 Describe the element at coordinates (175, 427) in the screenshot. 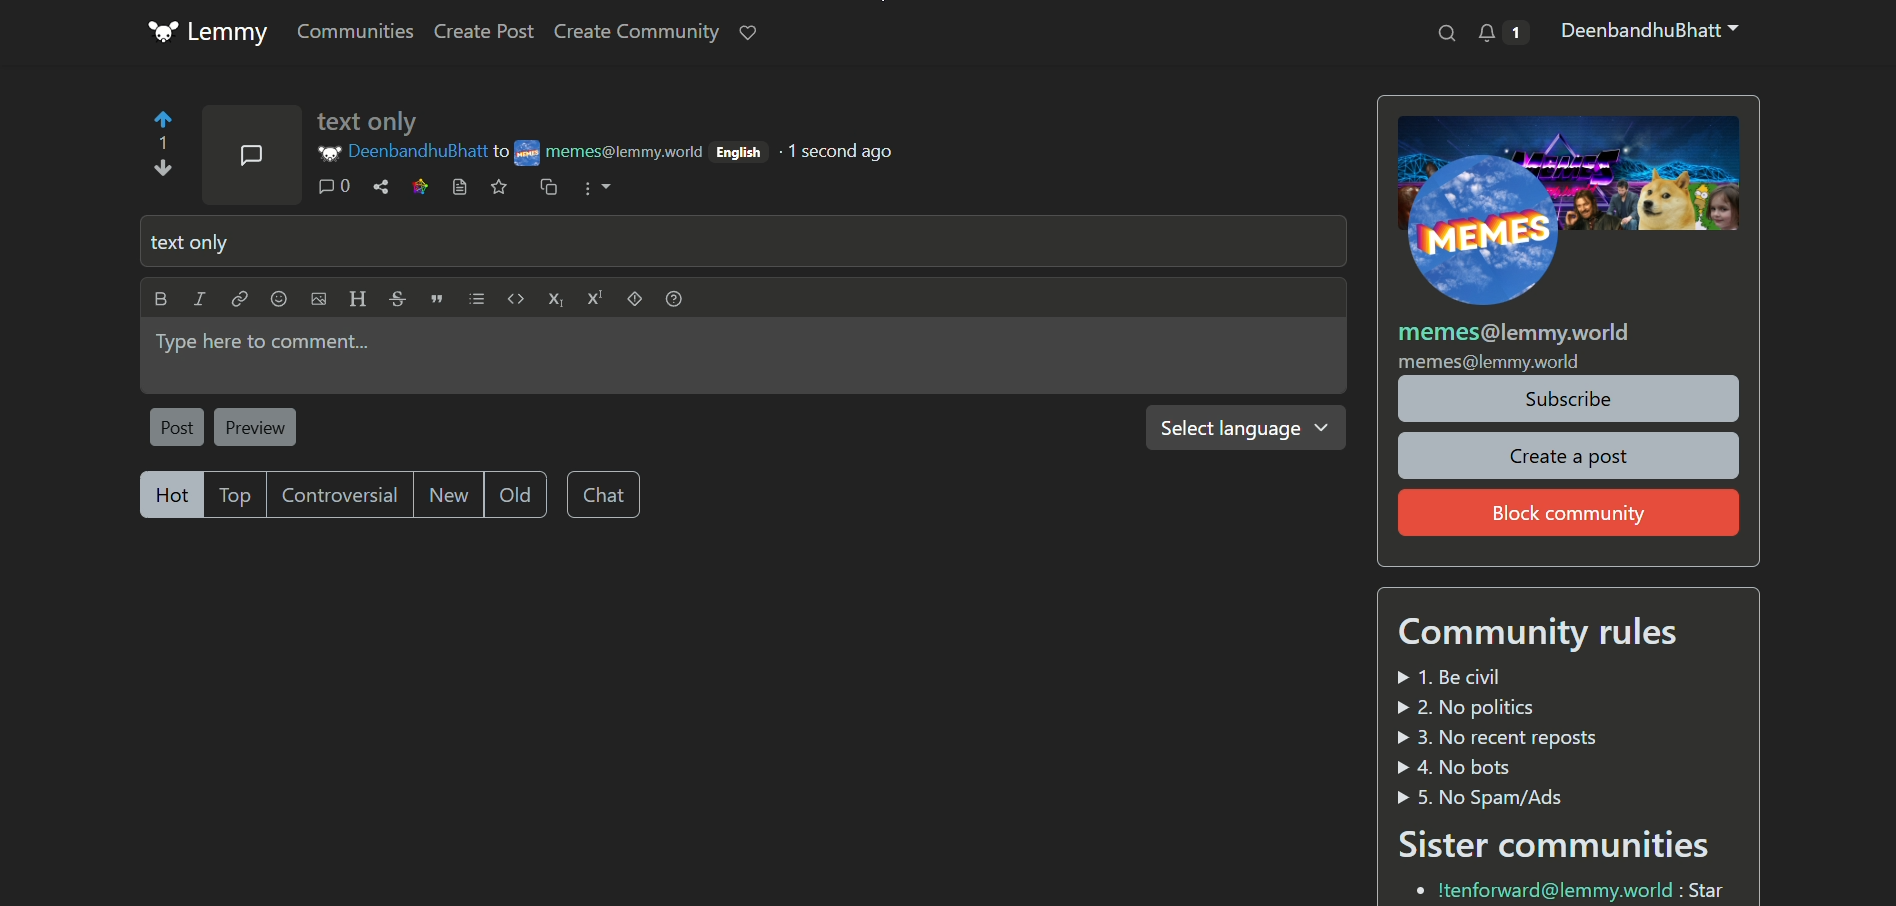

I see `post` at that location.